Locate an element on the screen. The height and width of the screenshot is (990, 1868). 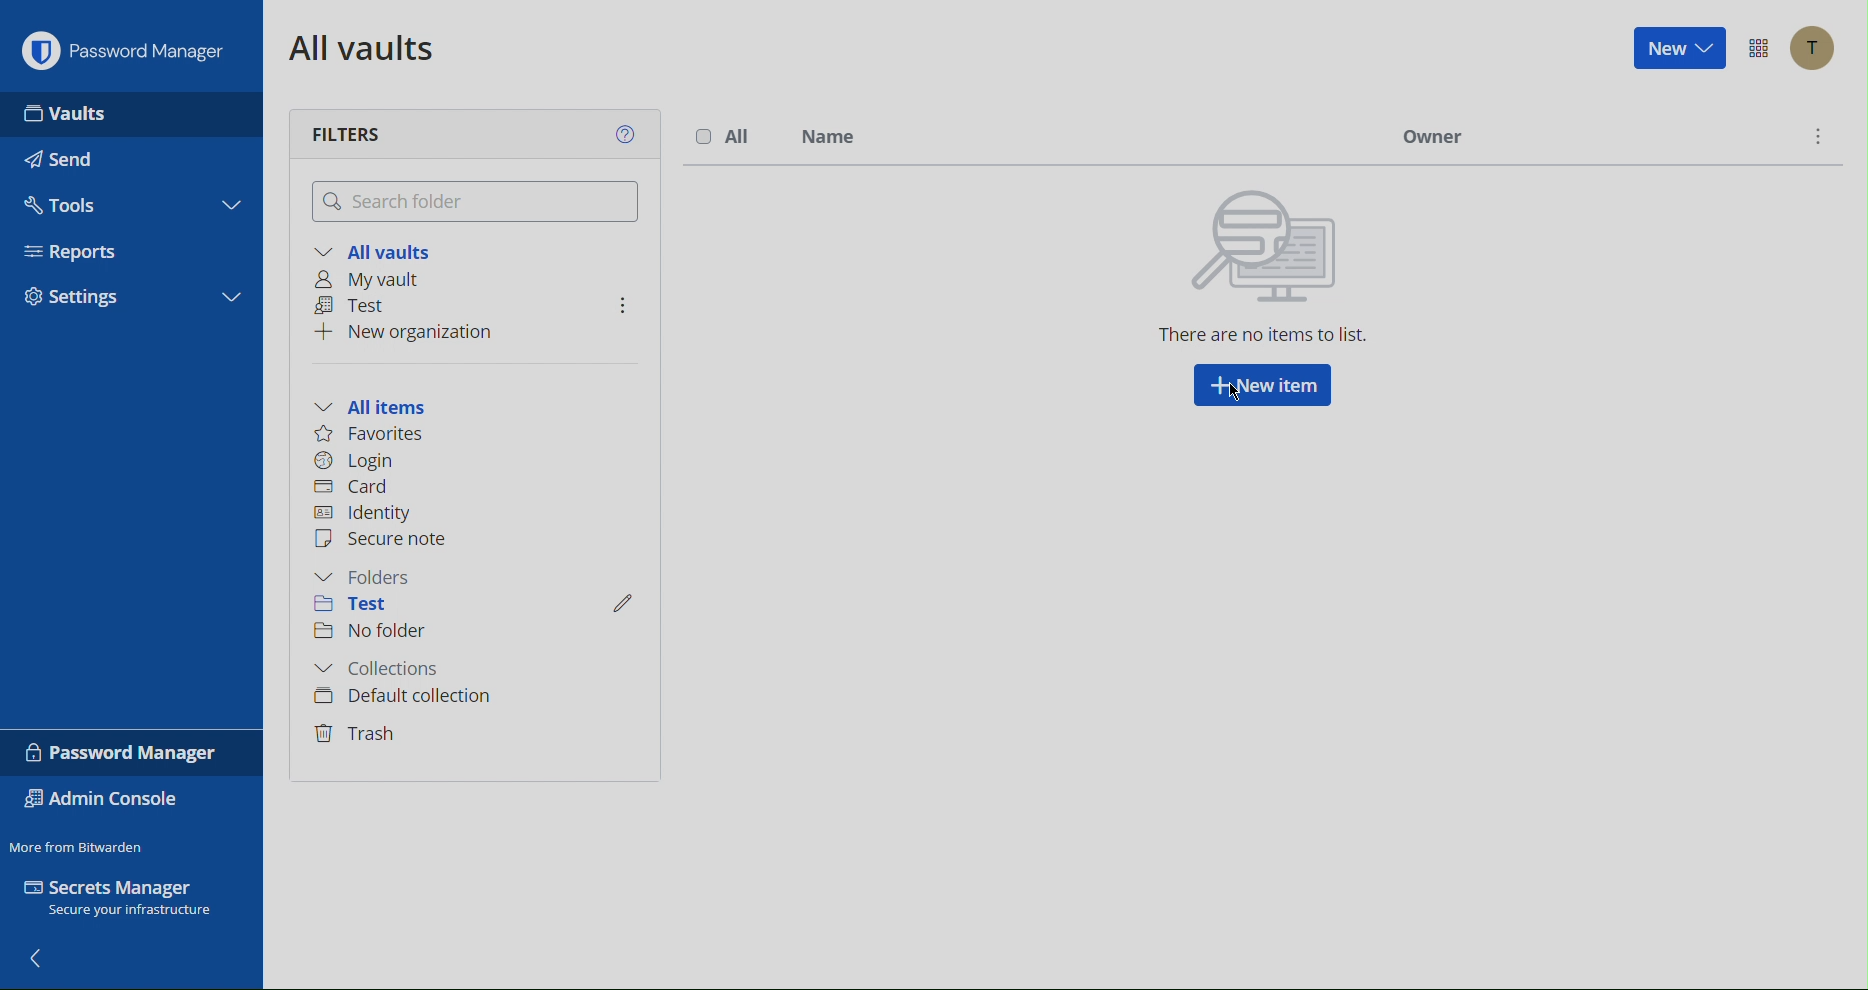
New organization is located at coordinates (416, 332).